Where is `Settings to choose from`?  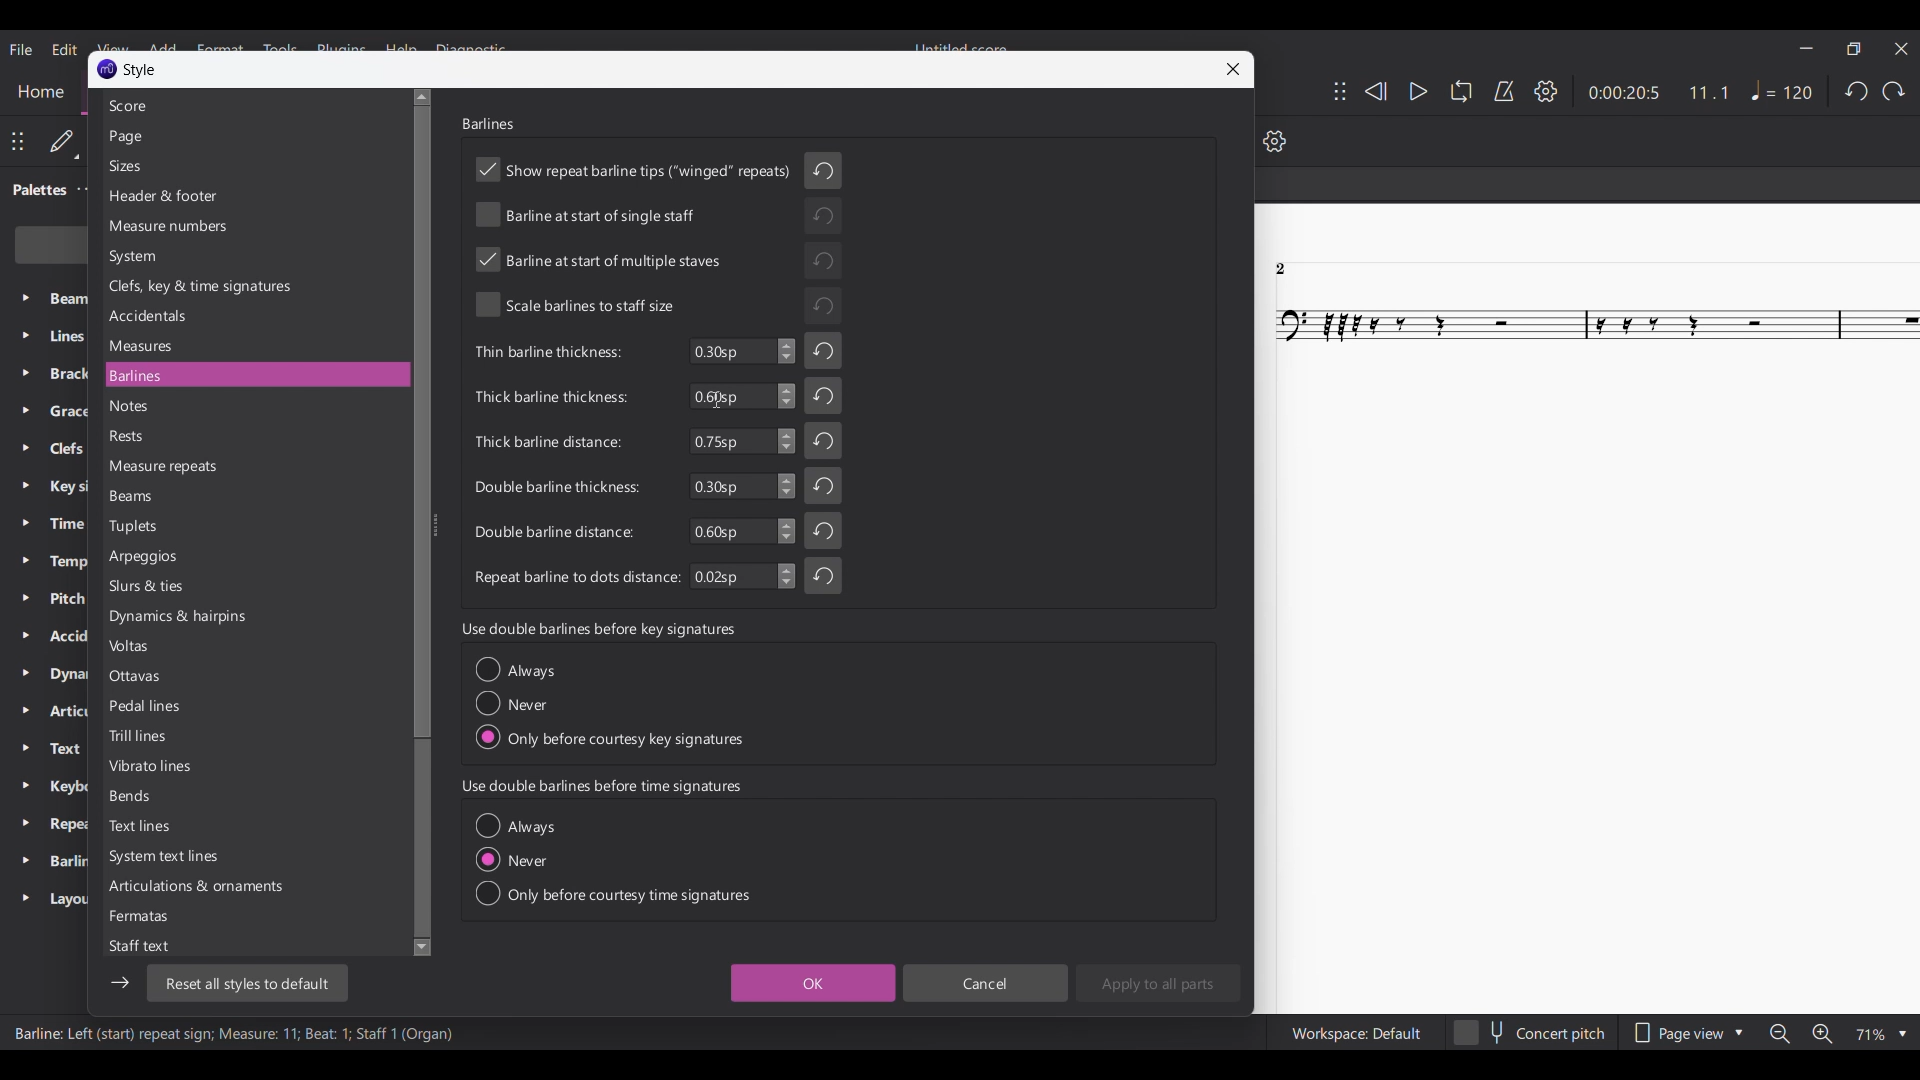
Settings to choose from is located at coordinates (196, 526).